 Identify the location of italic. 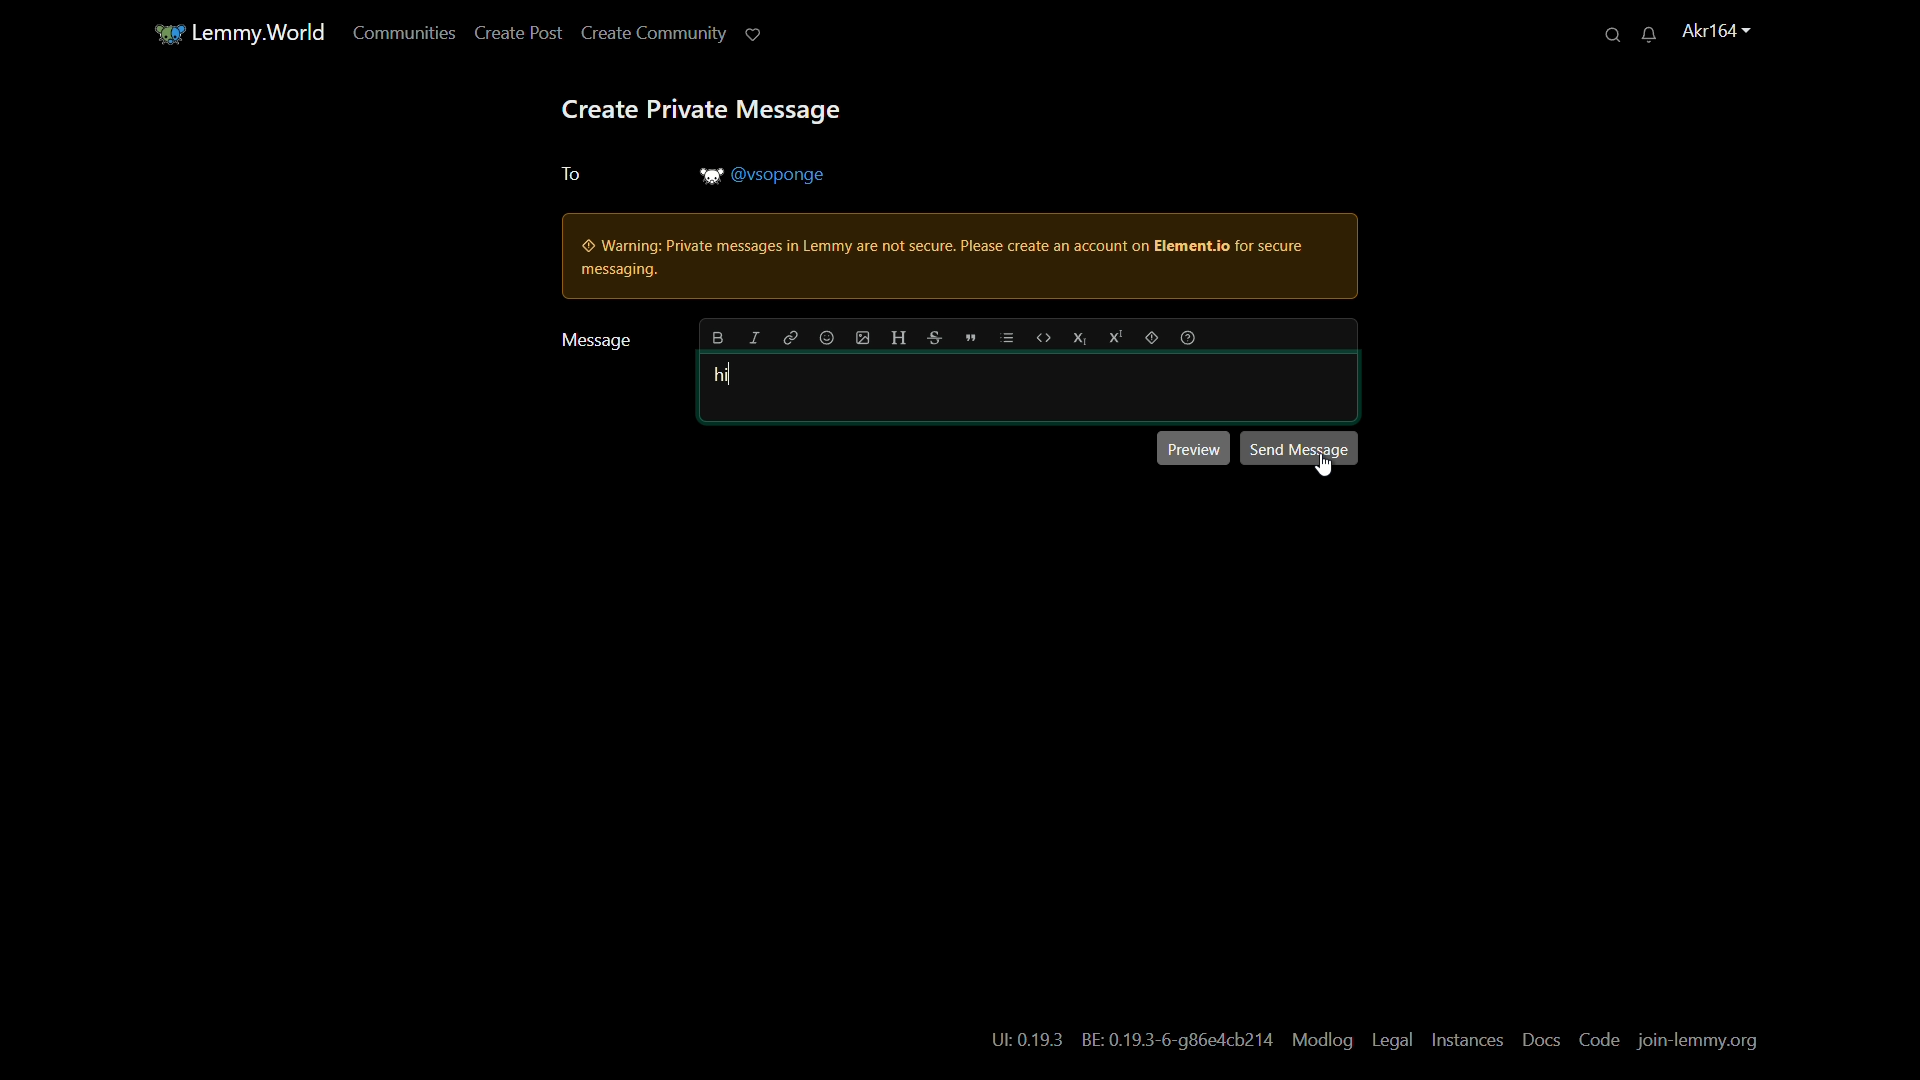
(754, 339).